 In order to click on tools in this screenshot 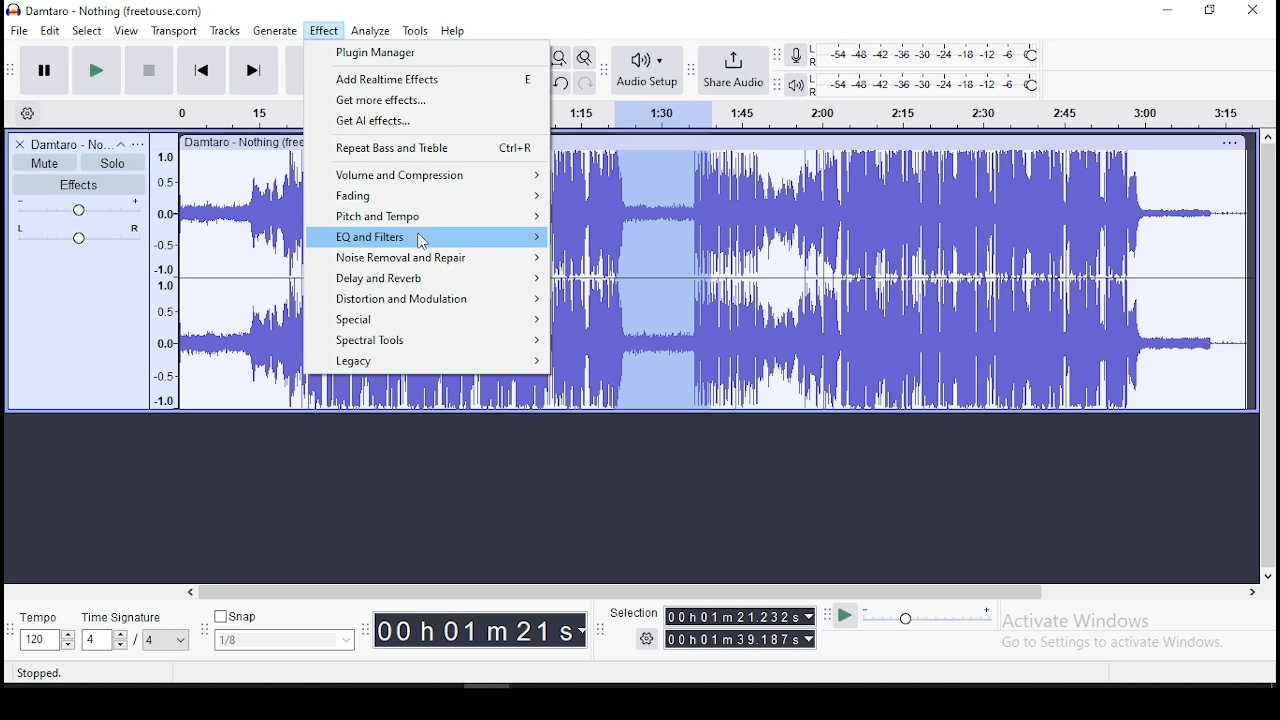, I will do `click(416, 30)`.